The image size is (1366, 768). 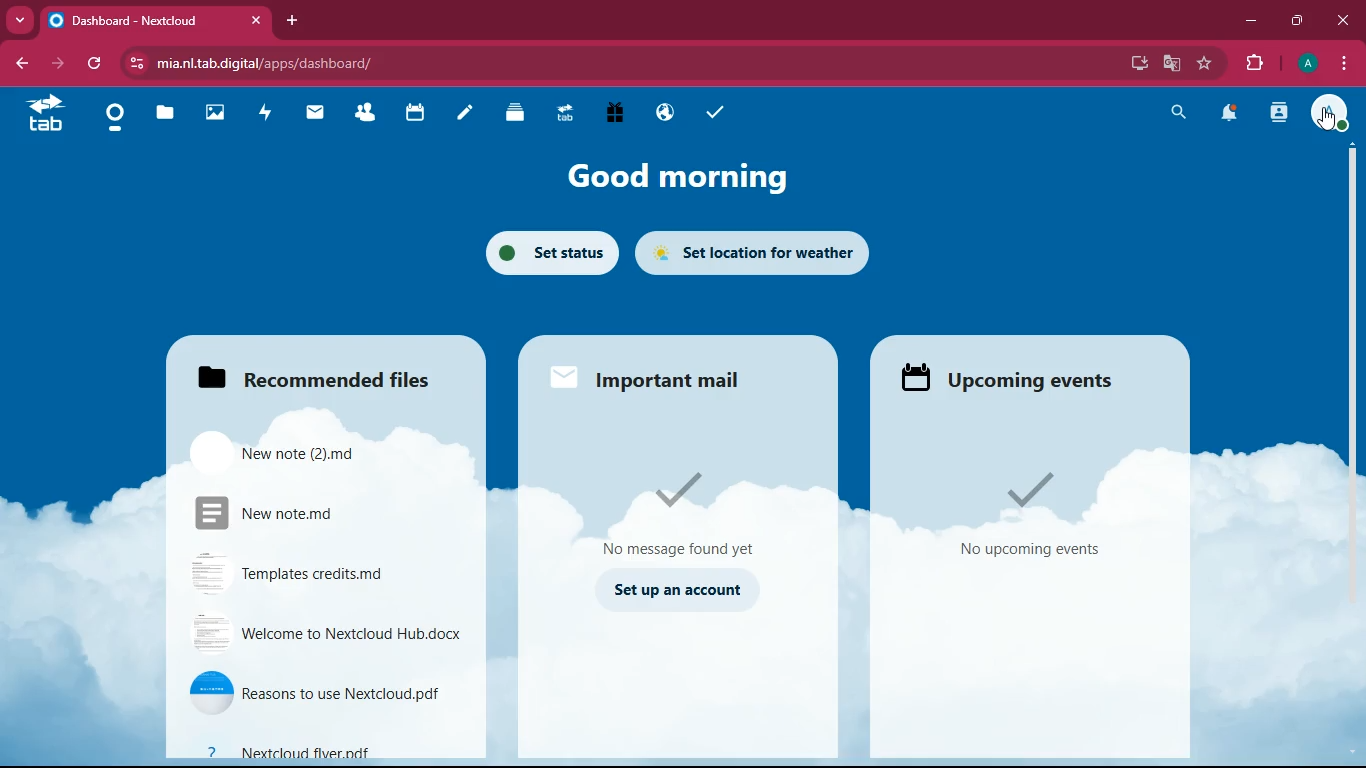 I want to click on favourite, so click(x=1207, y=64).